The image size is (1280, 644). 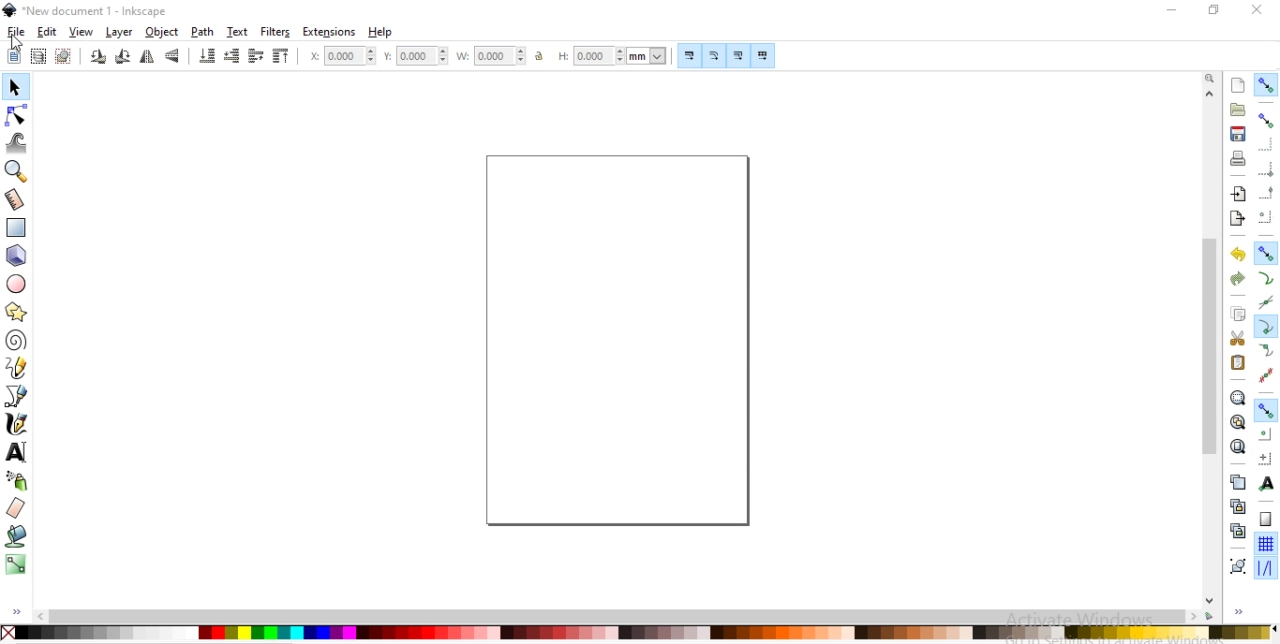 I want to click on snap nodes, paths and handles, so click(x=1266, y=253).